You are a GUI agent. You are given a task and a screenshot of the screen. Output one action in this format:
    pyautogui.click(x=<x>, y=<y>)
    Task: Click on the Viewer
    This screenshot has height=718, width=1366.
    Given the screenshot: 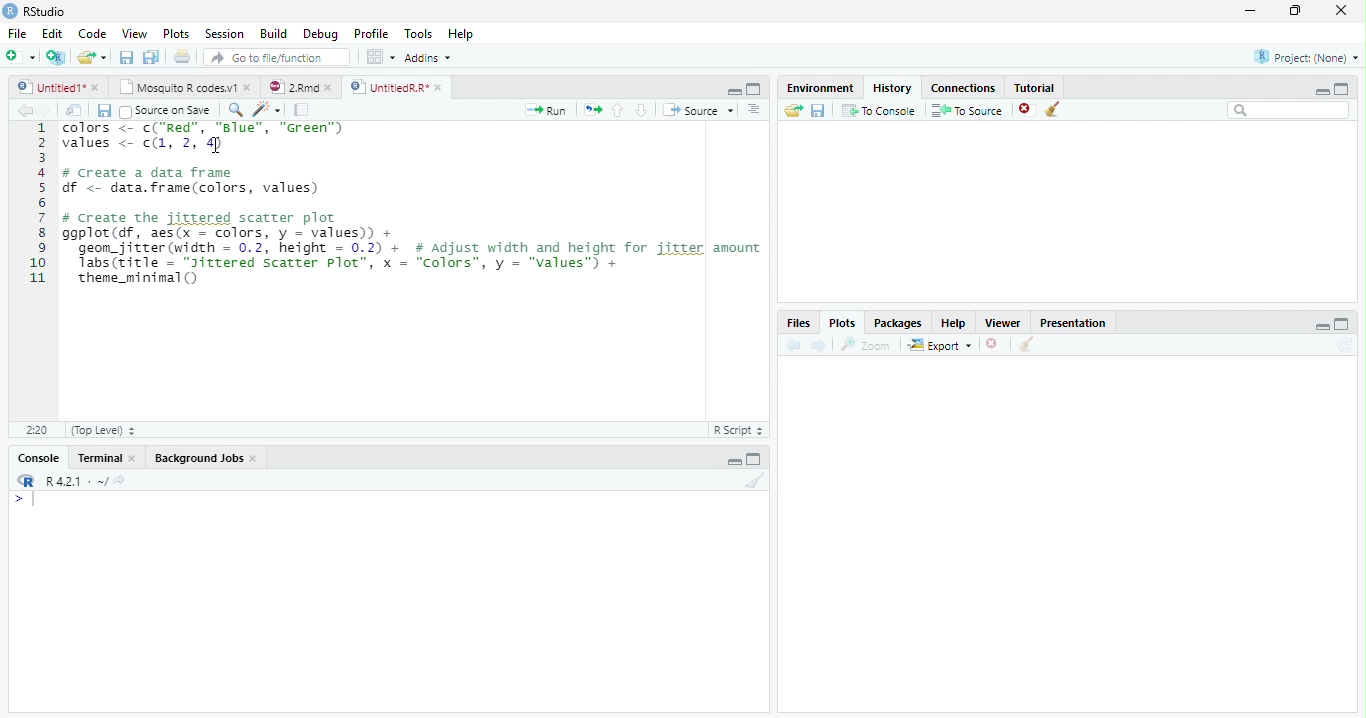 What is the action you would take?
    pyautogui.click(x=1004, y=323)
    